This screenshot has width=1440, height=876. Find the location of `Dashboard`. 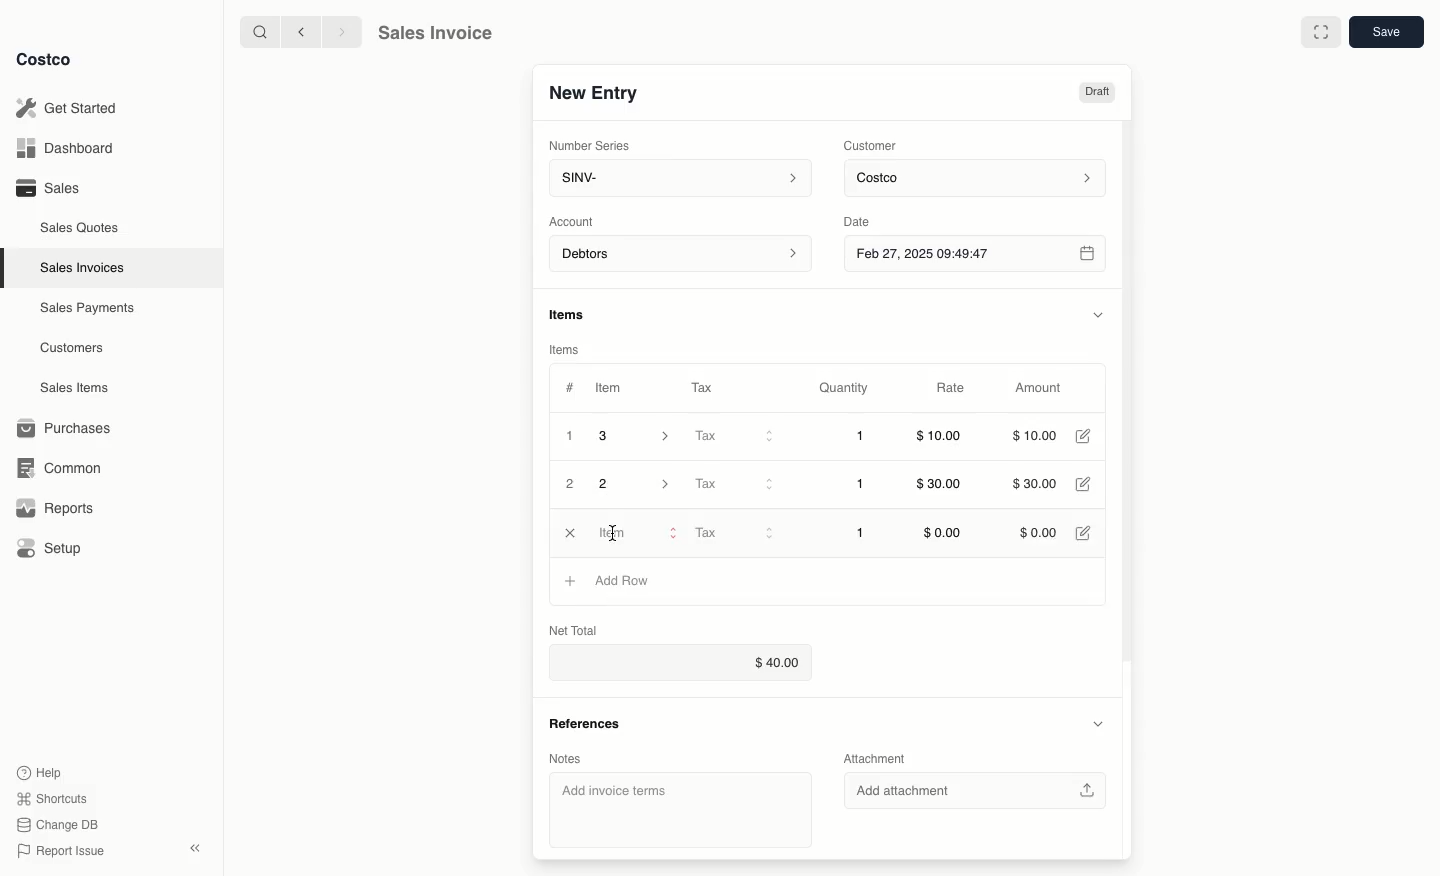

Dashboard is located at coordinates (70, 149).